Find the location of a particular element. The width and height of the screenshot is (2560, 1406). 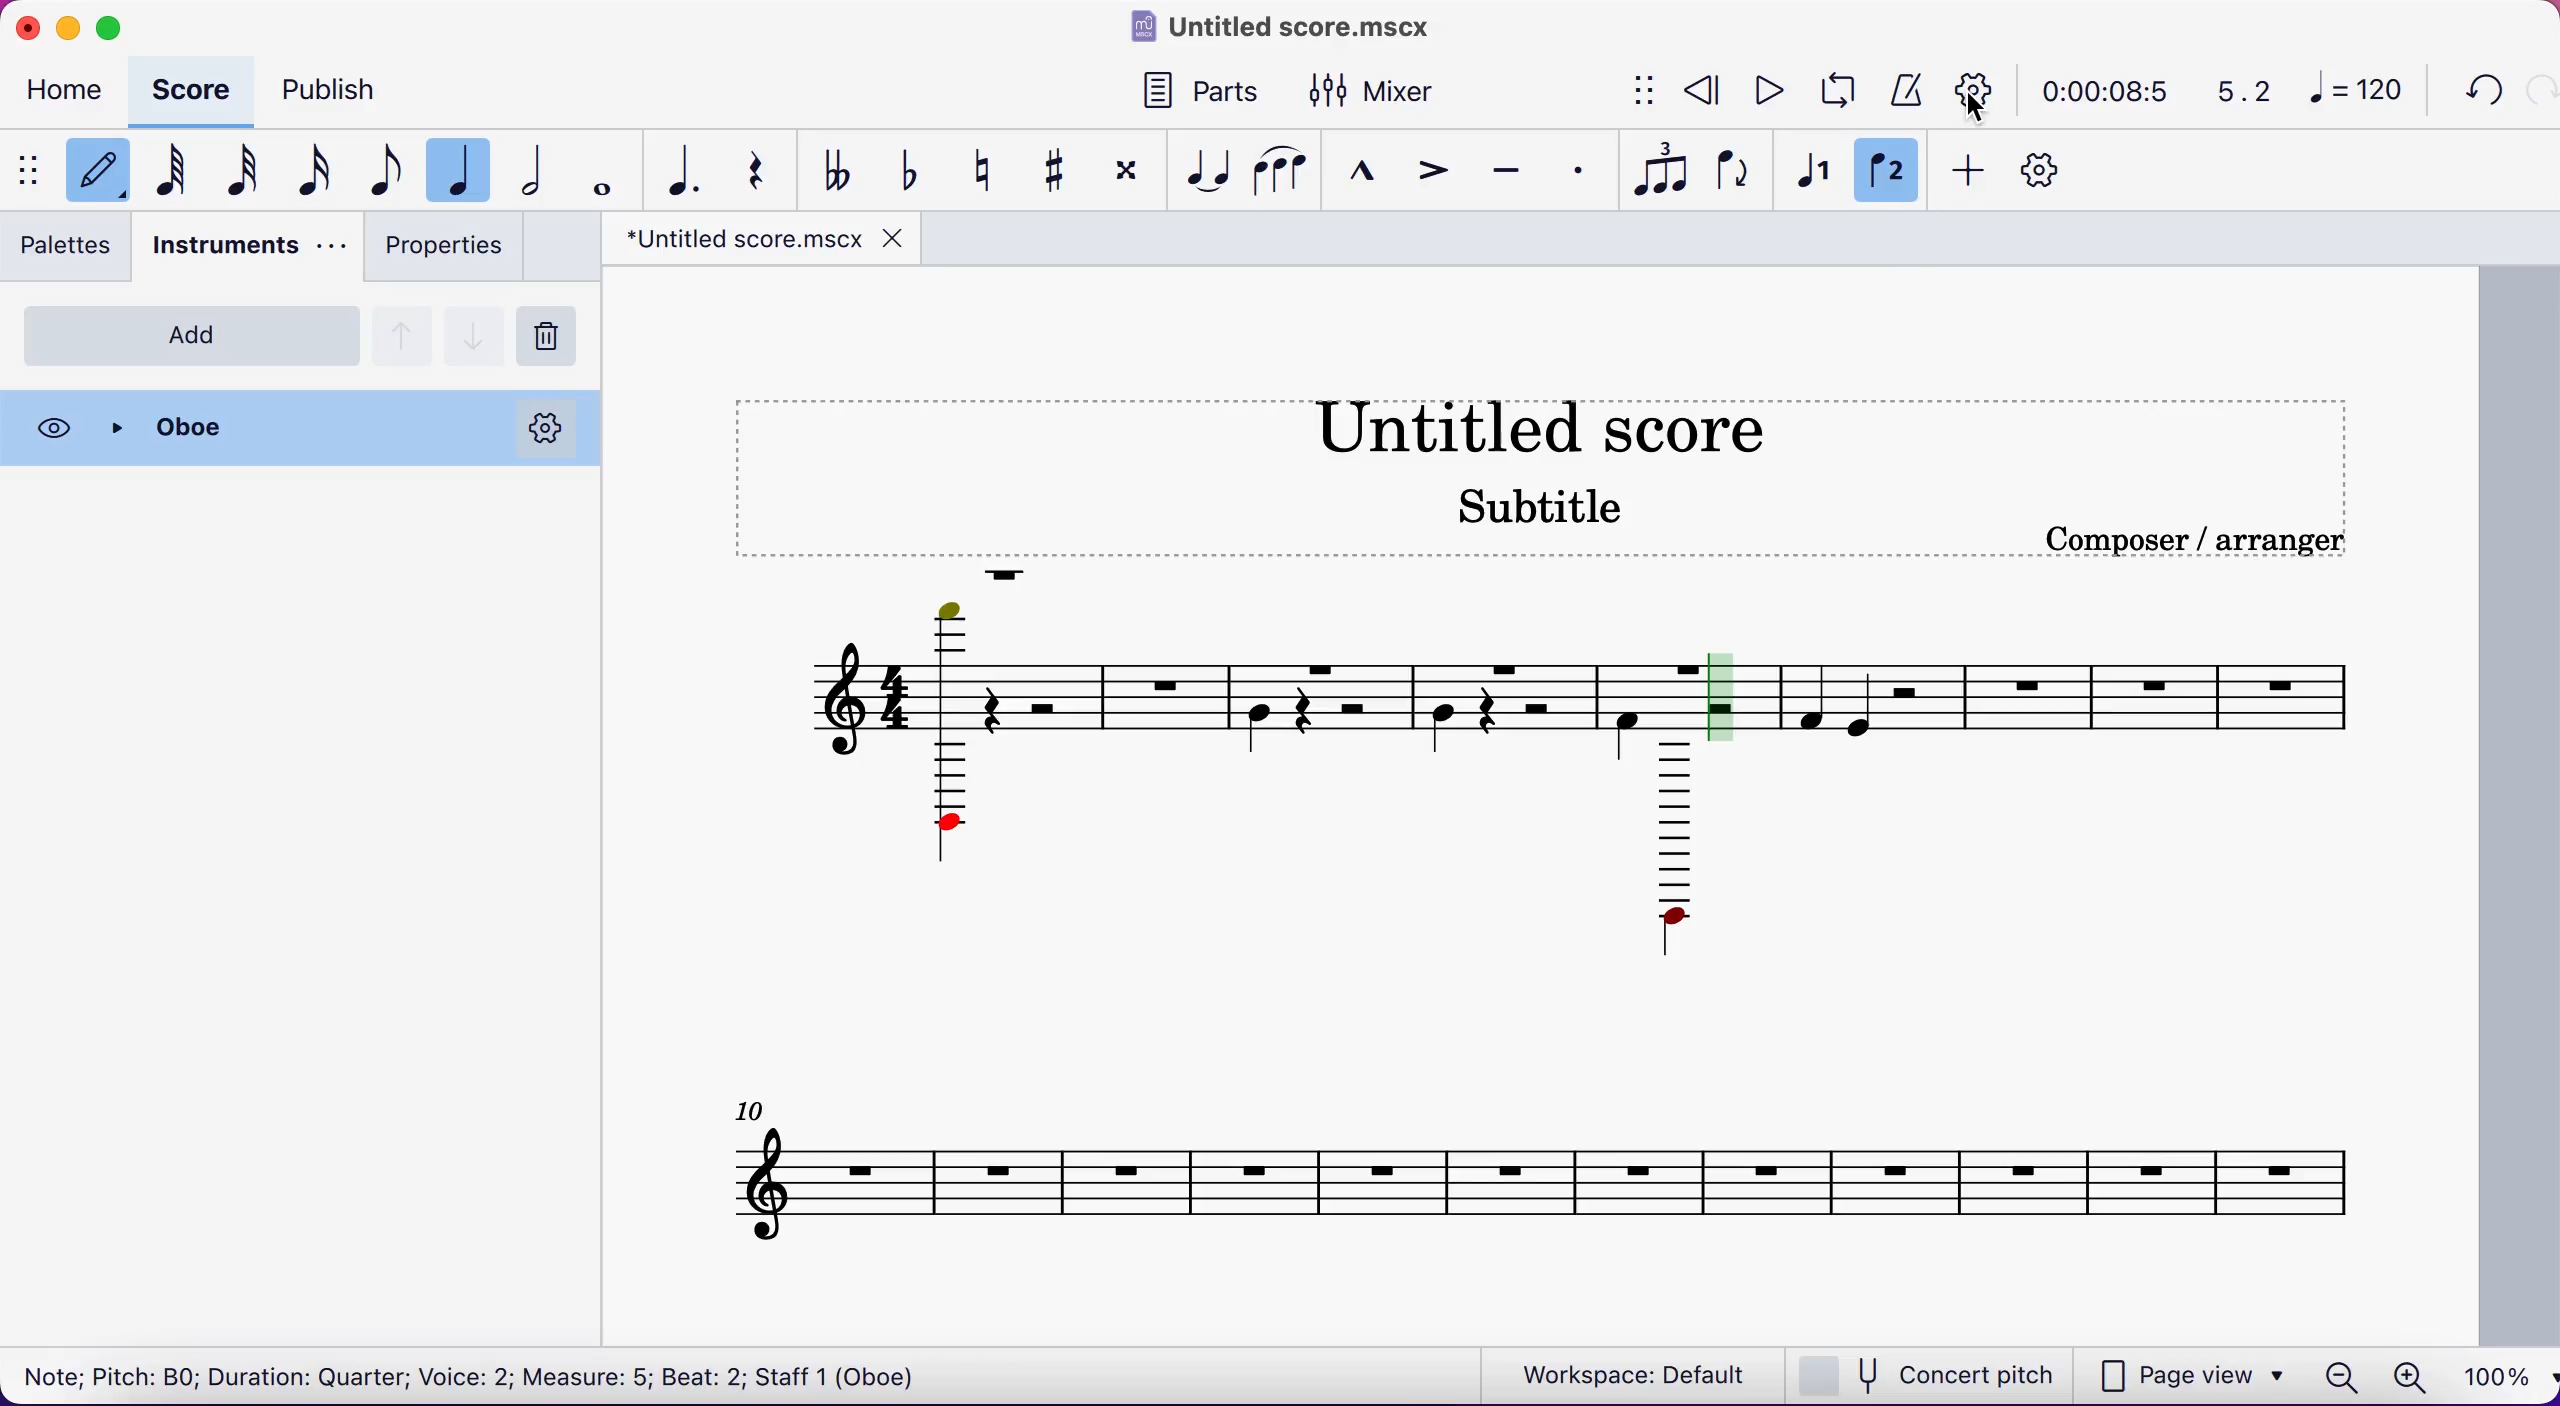

untitled score subtitle composer/arranger 10 is located at coordinates (1562, 811).